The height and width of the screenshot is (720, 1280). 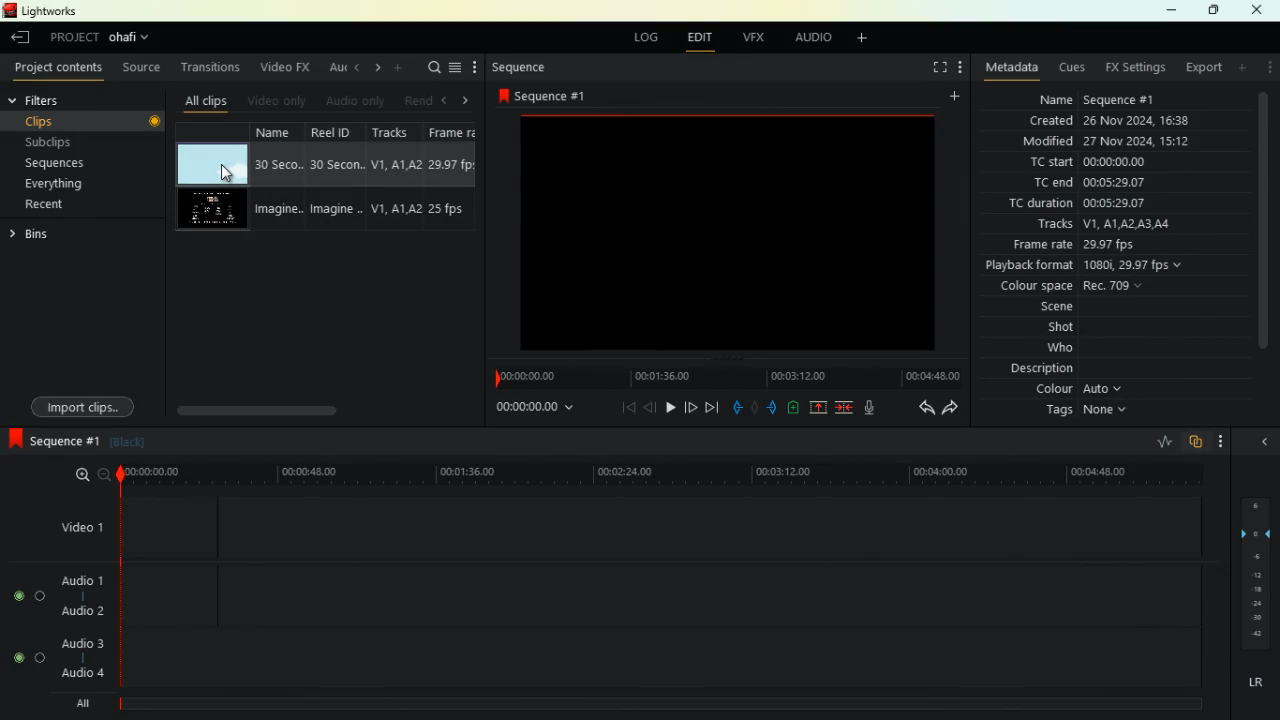 What do you see at coordinates (930, 66) in the screenshot?
I see `fullscreen` at bounding box center [930, 66].